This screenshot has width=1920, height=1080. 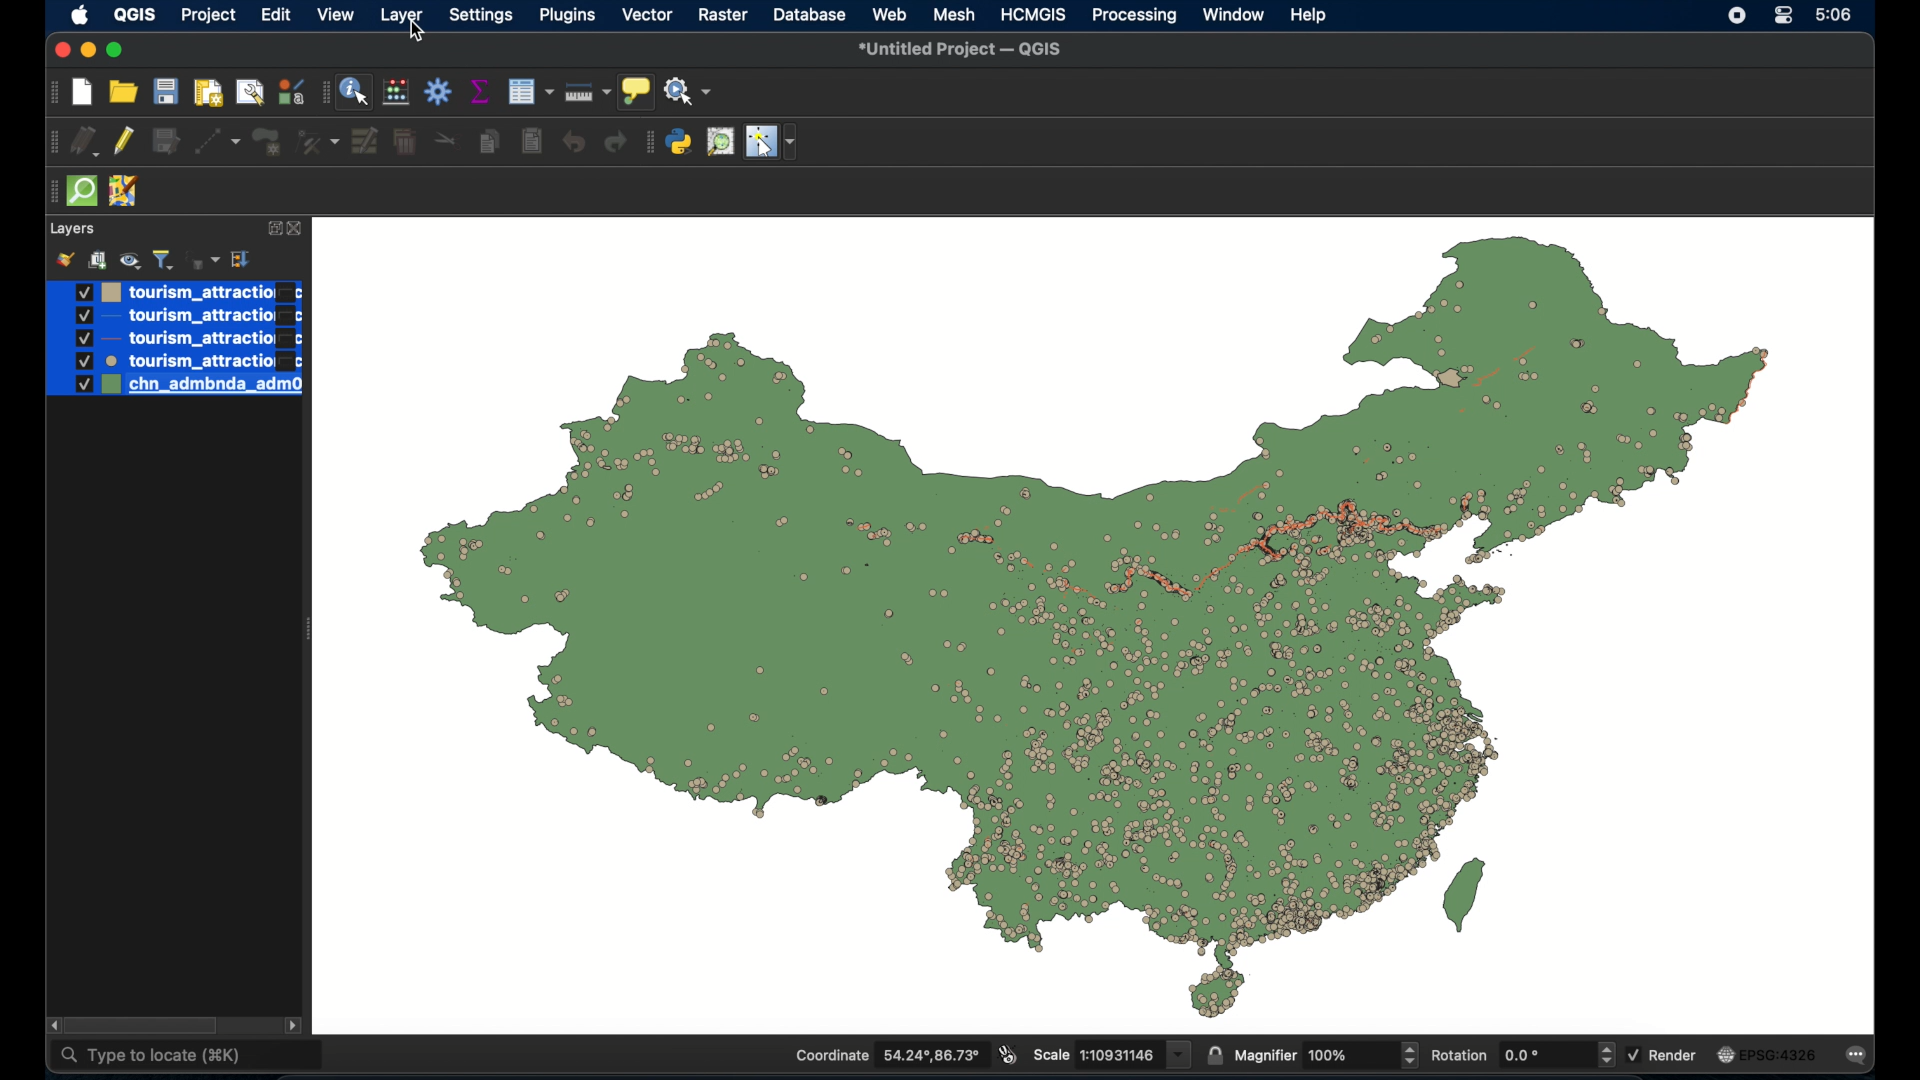 I want to click on scale, so click(x=1112, y=1054).